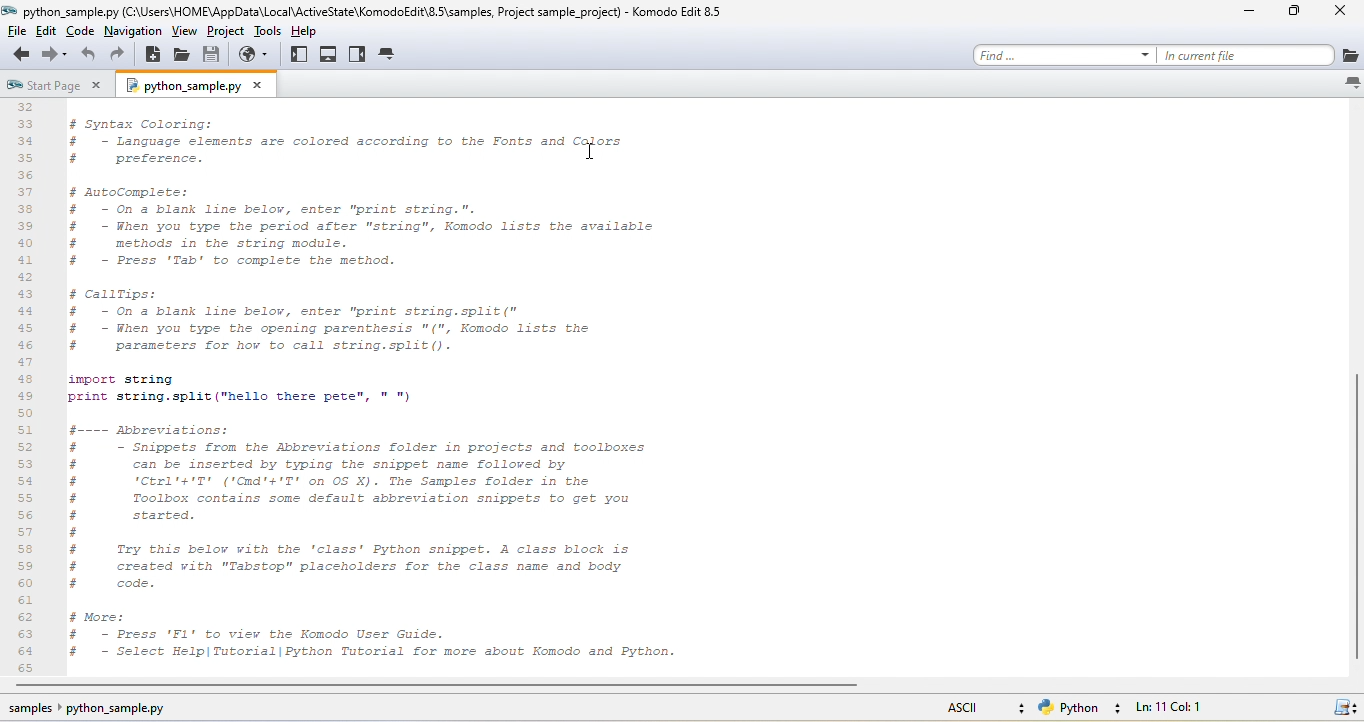 The image size is (1364, 722). Describe the element at coordinates (1202, 709) in the screenshot. I see `lnc11, col 1` at that location.